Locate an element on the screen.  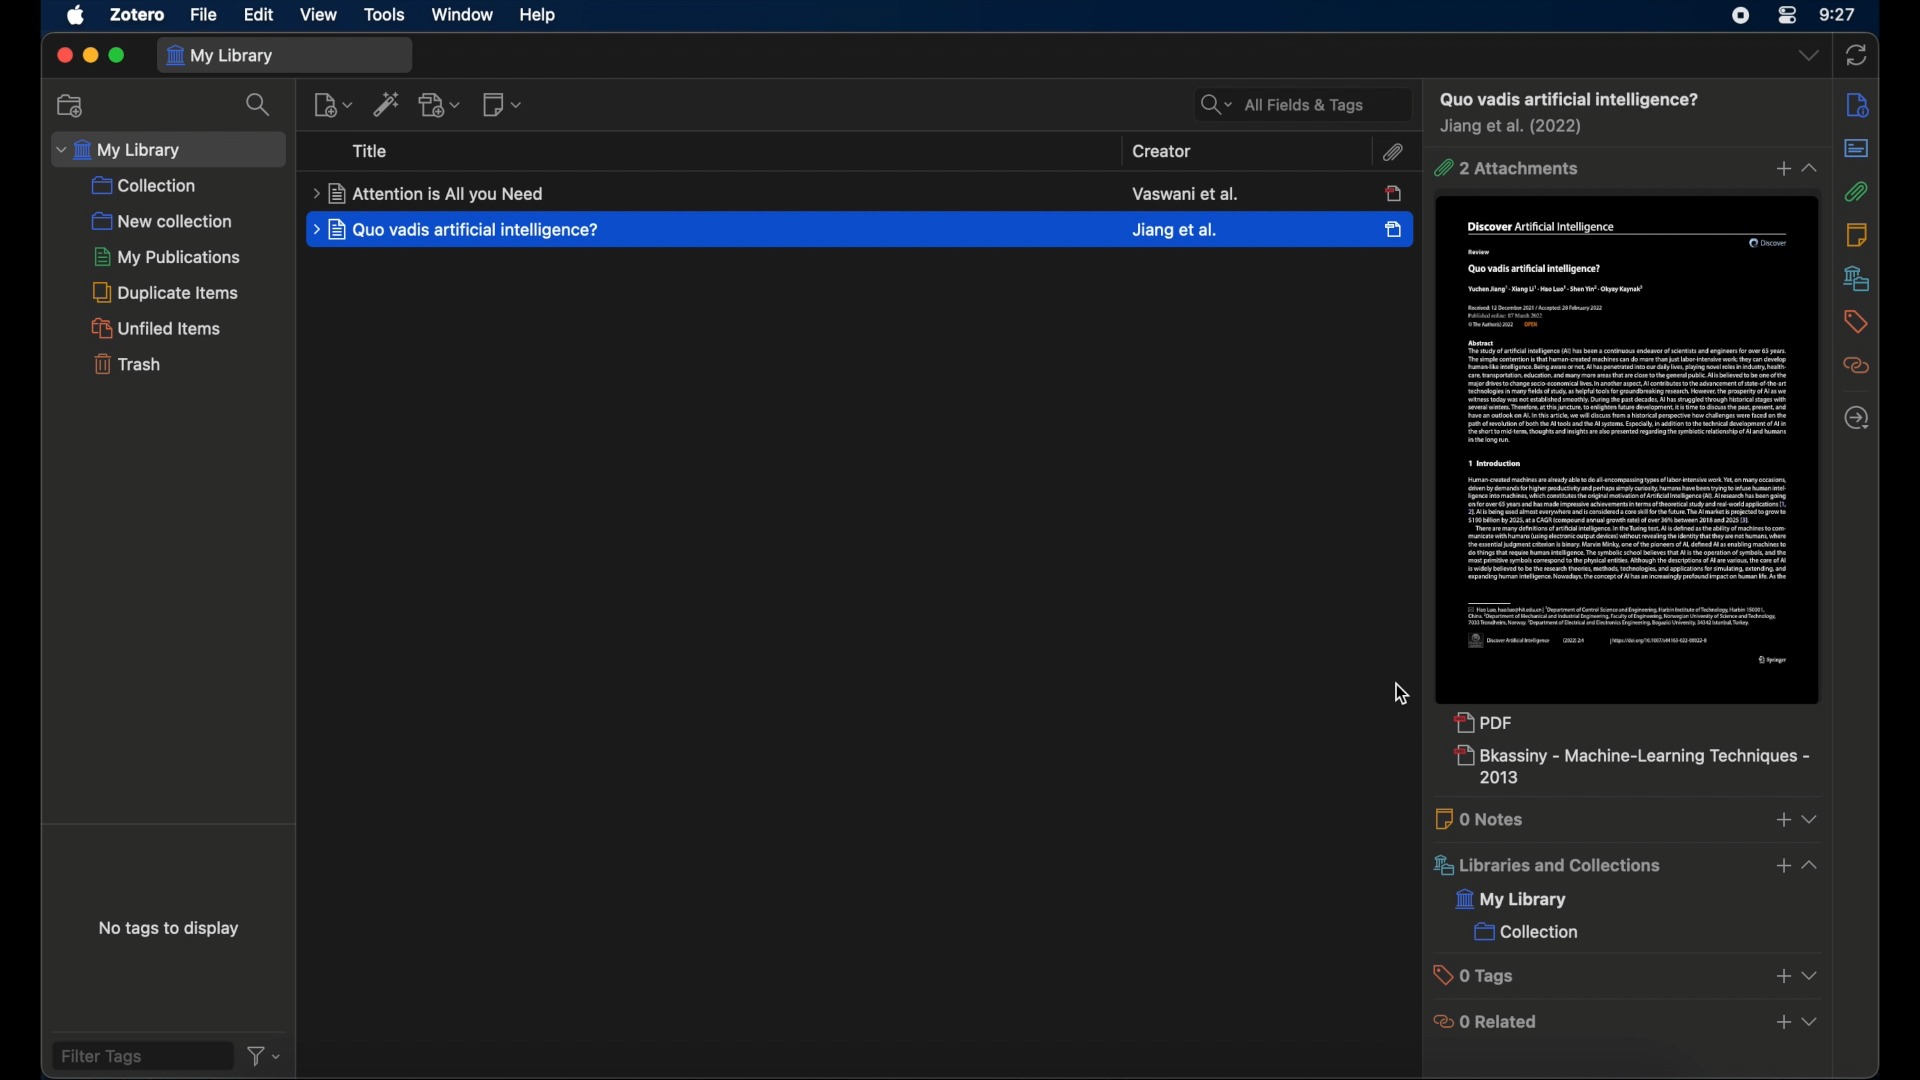
unfilled items is located at coordinates (159, 328).